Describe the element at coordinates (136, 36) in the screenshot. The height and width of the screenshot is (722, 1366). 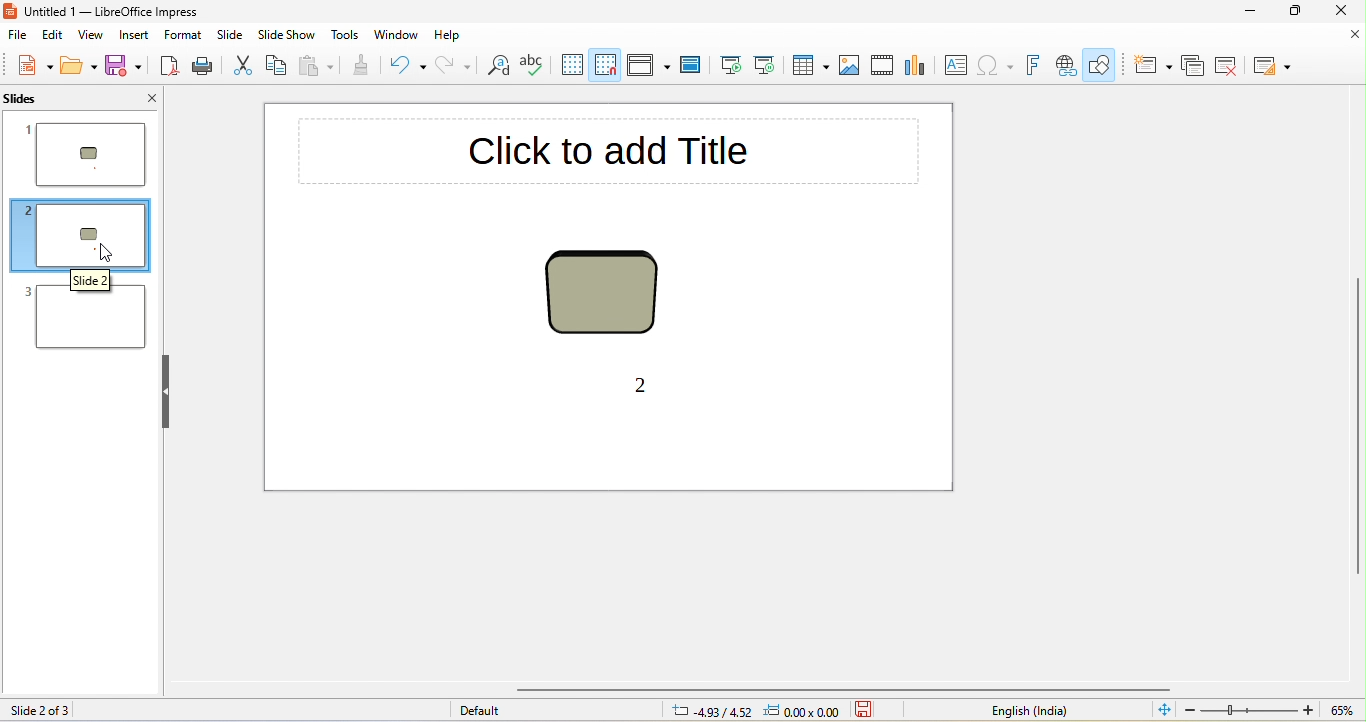
I see `insert` at that location.